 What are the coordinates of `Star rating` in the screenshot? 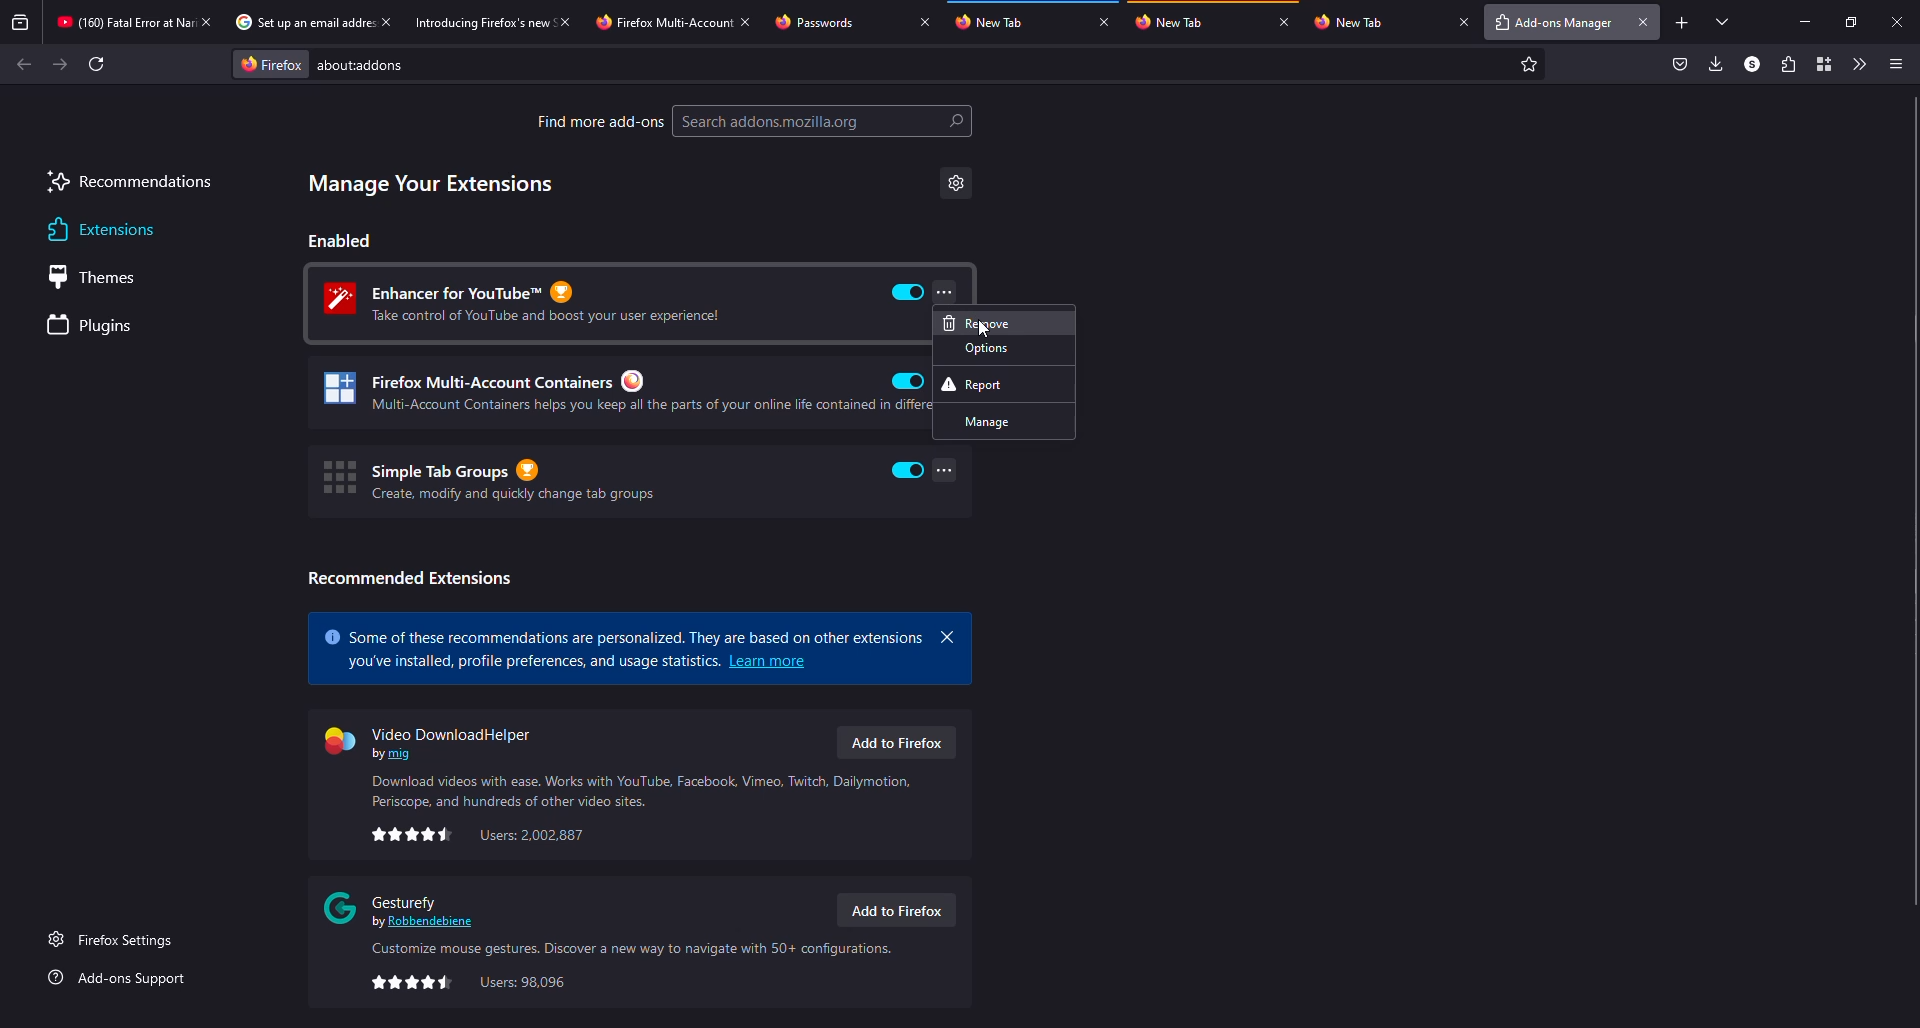 It's located at (412, 983).